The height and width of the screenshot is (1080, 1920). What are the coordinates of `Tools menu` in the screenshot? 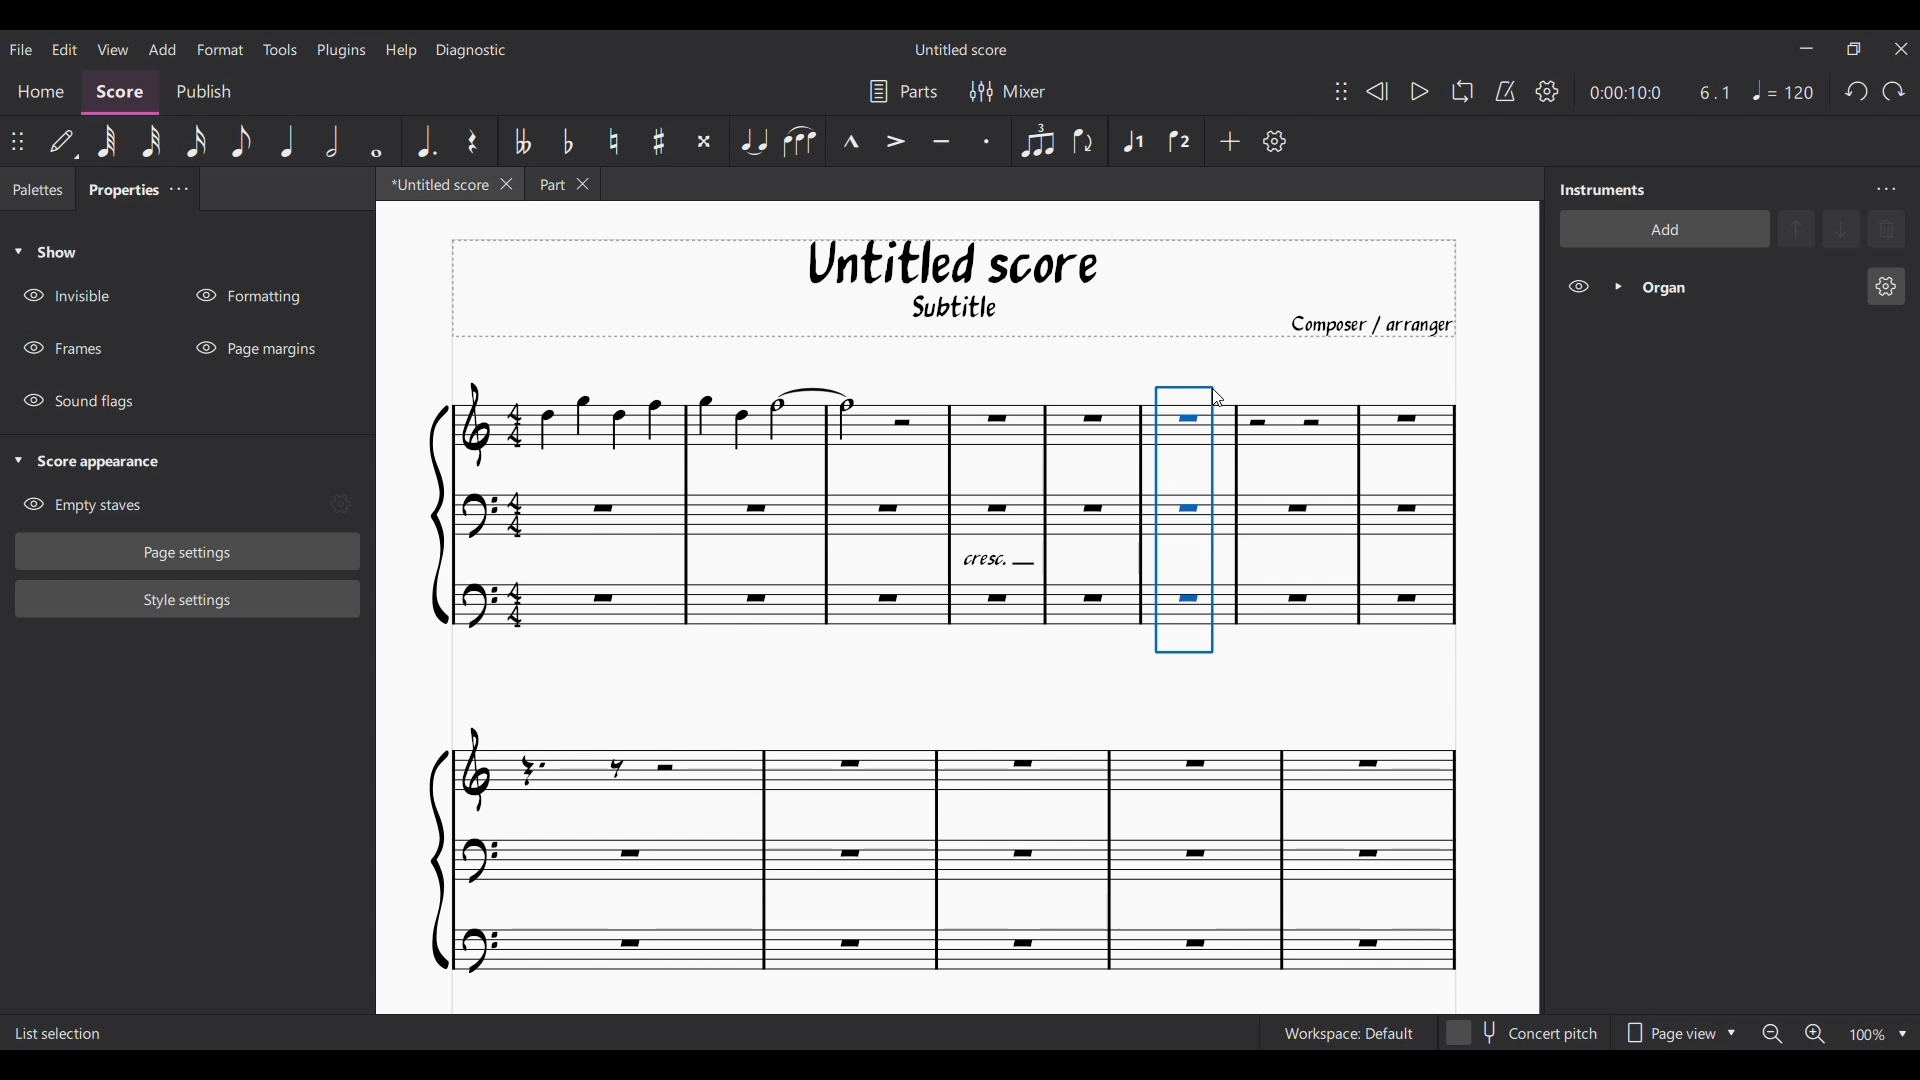 It's located at (279, 48).